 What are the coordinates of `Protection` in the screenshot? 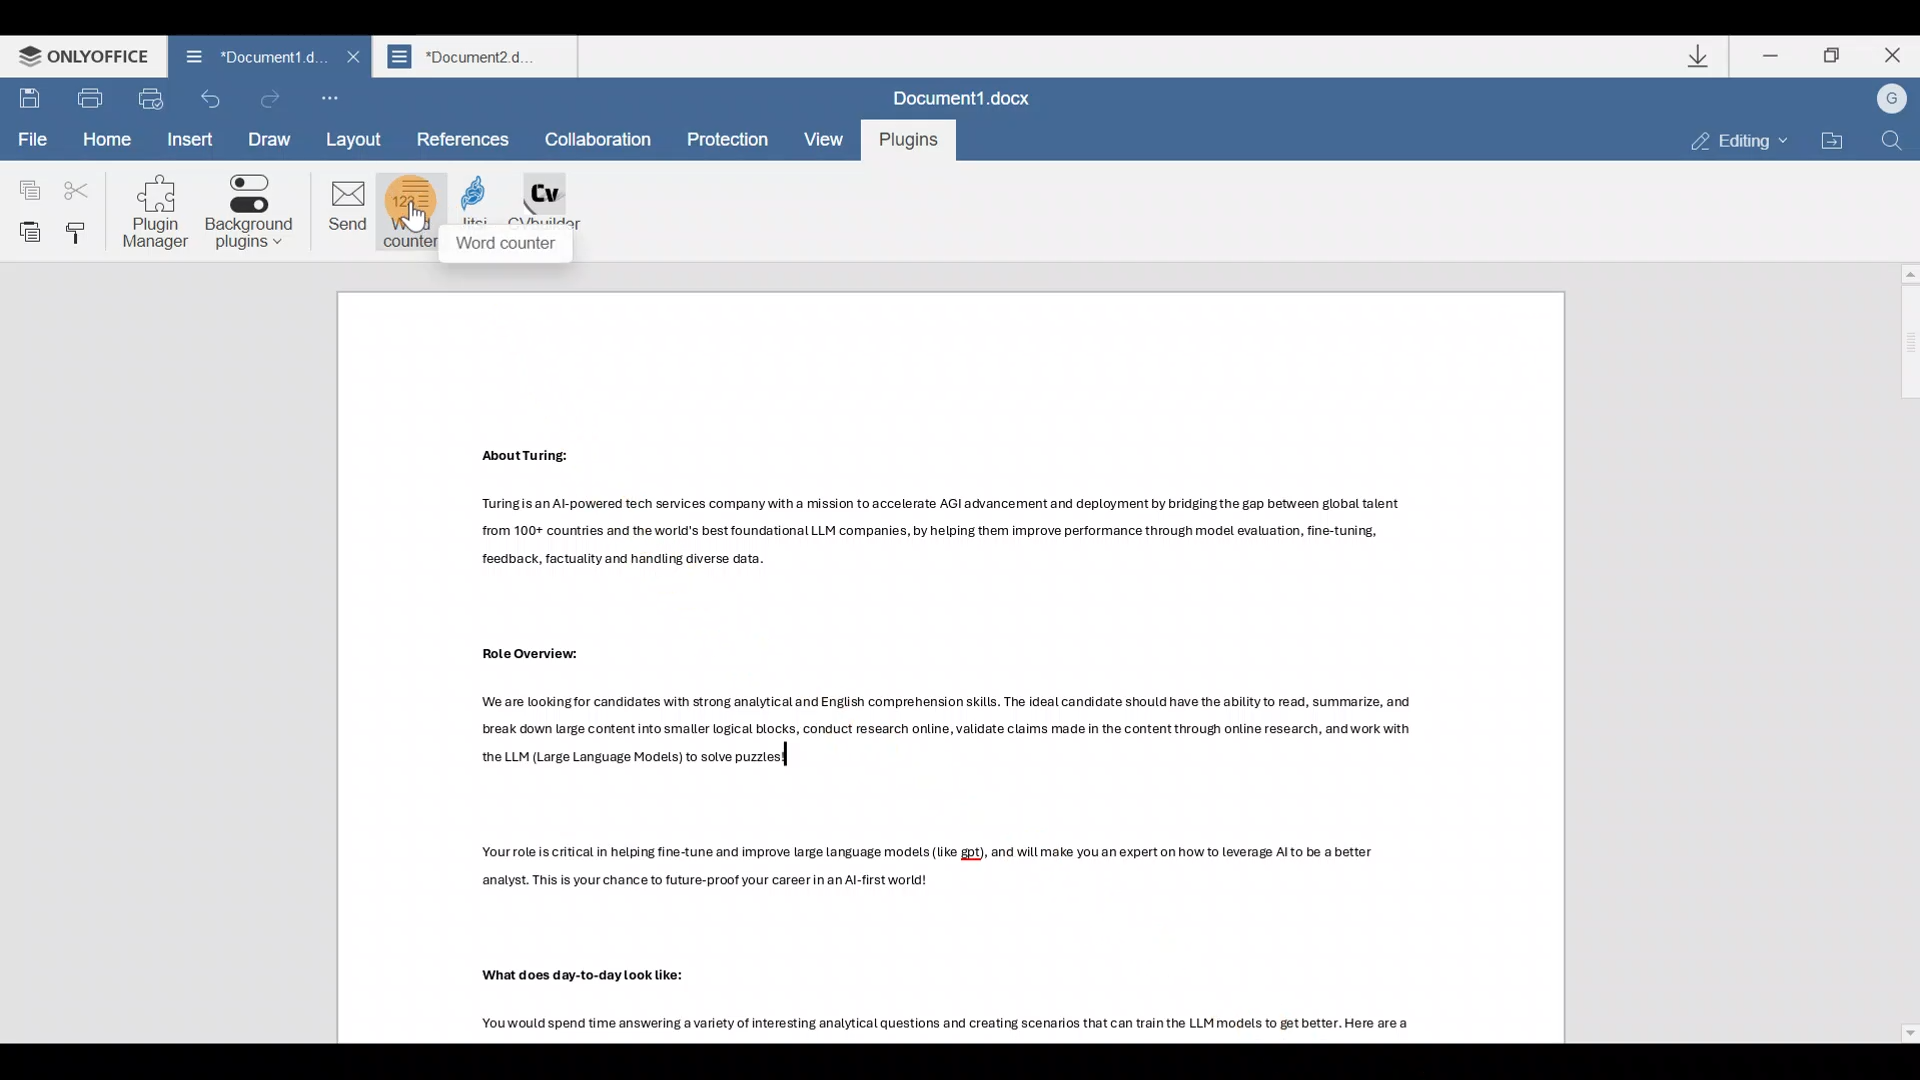 It's located at (727, 138).